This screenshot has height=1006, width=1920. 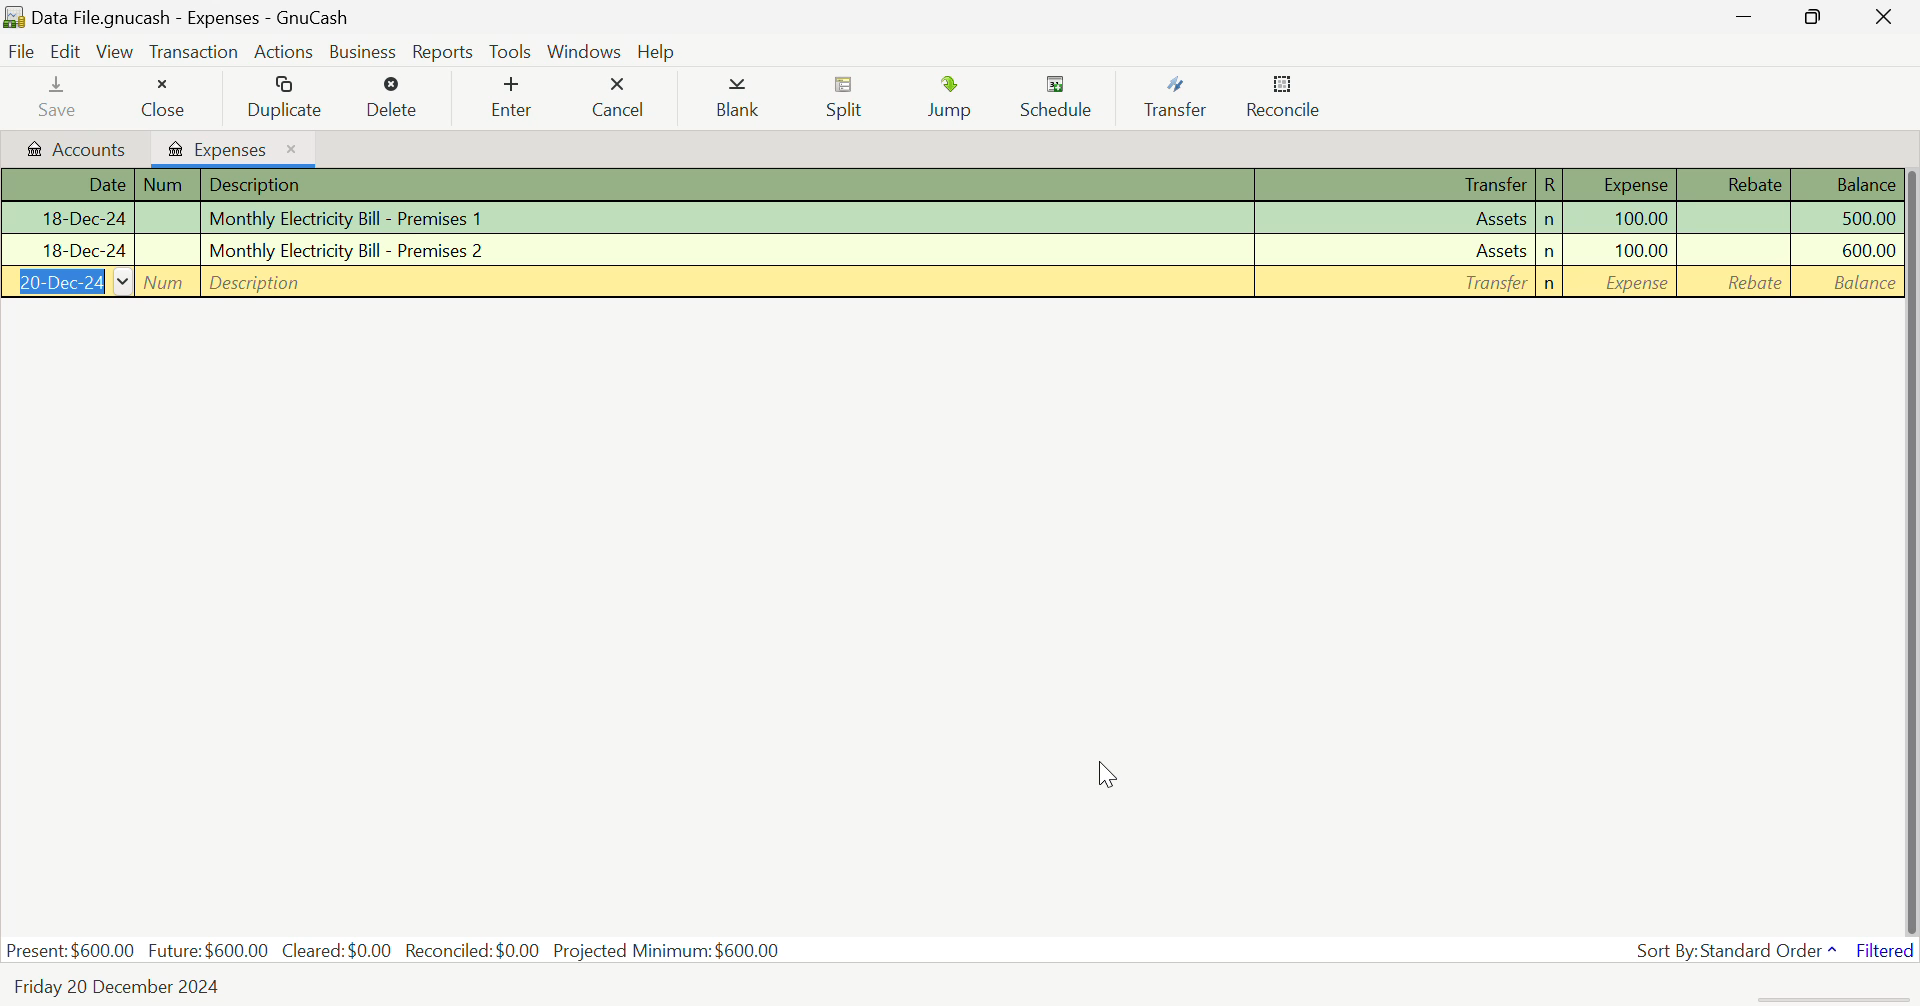 What do you see at coordinates (1110, 775) in the screenshot?
I see `Cursor Position AFTER_LAST_ACTION` at bounding box center [1110, 775].